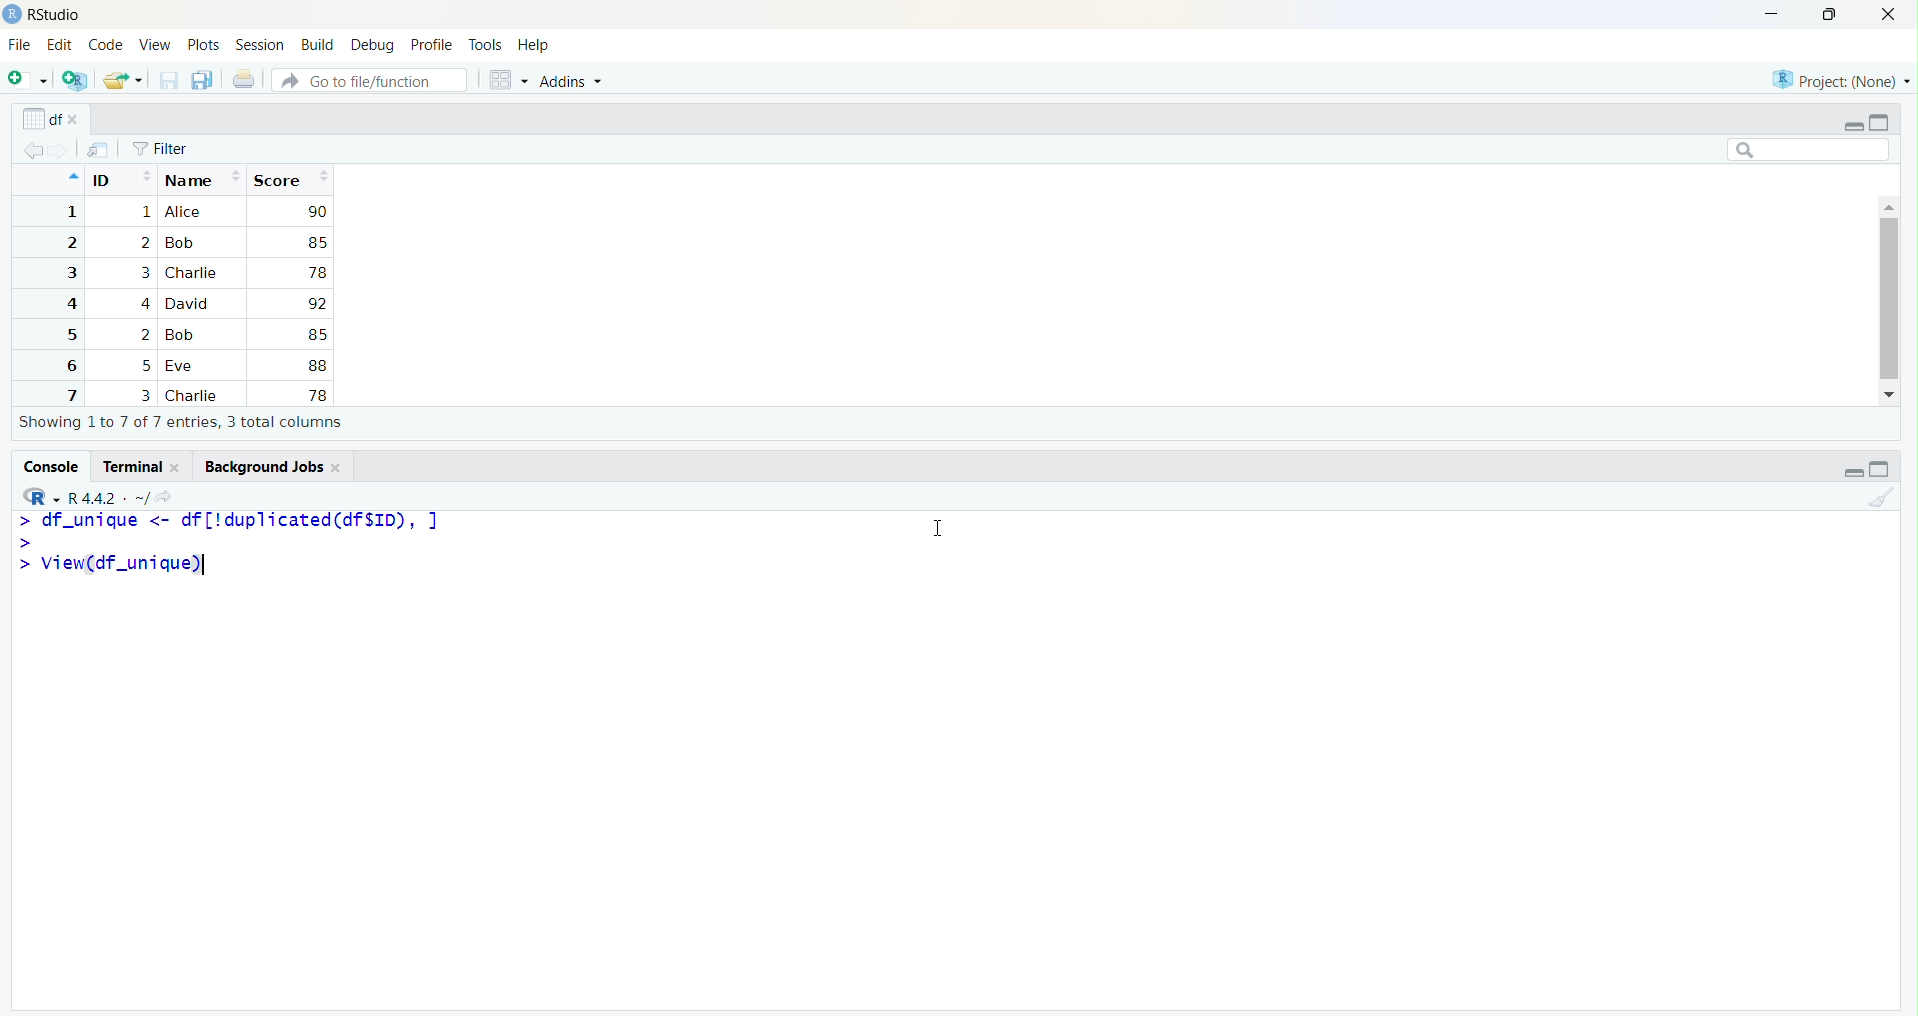 This screenshot has width=1918, height=1016. I want to click on file, so click(99, 150).